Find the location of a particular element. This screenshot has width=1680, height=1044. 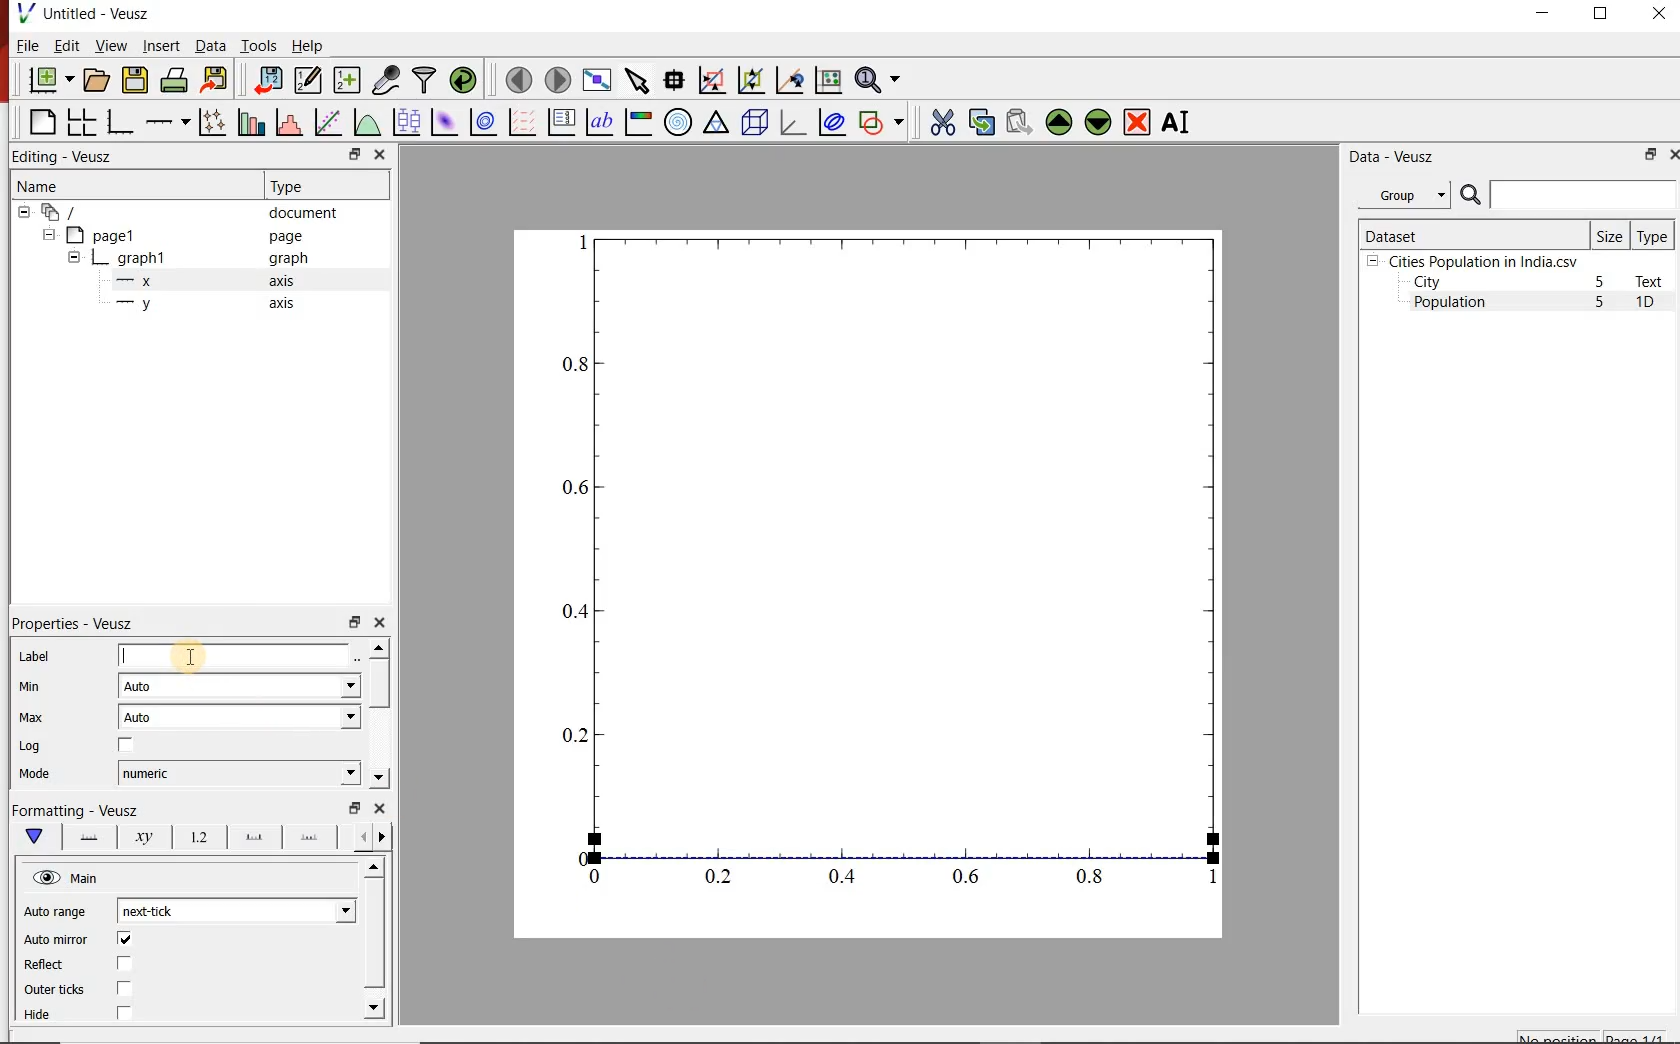

Type is located at coordinates (324, 186).